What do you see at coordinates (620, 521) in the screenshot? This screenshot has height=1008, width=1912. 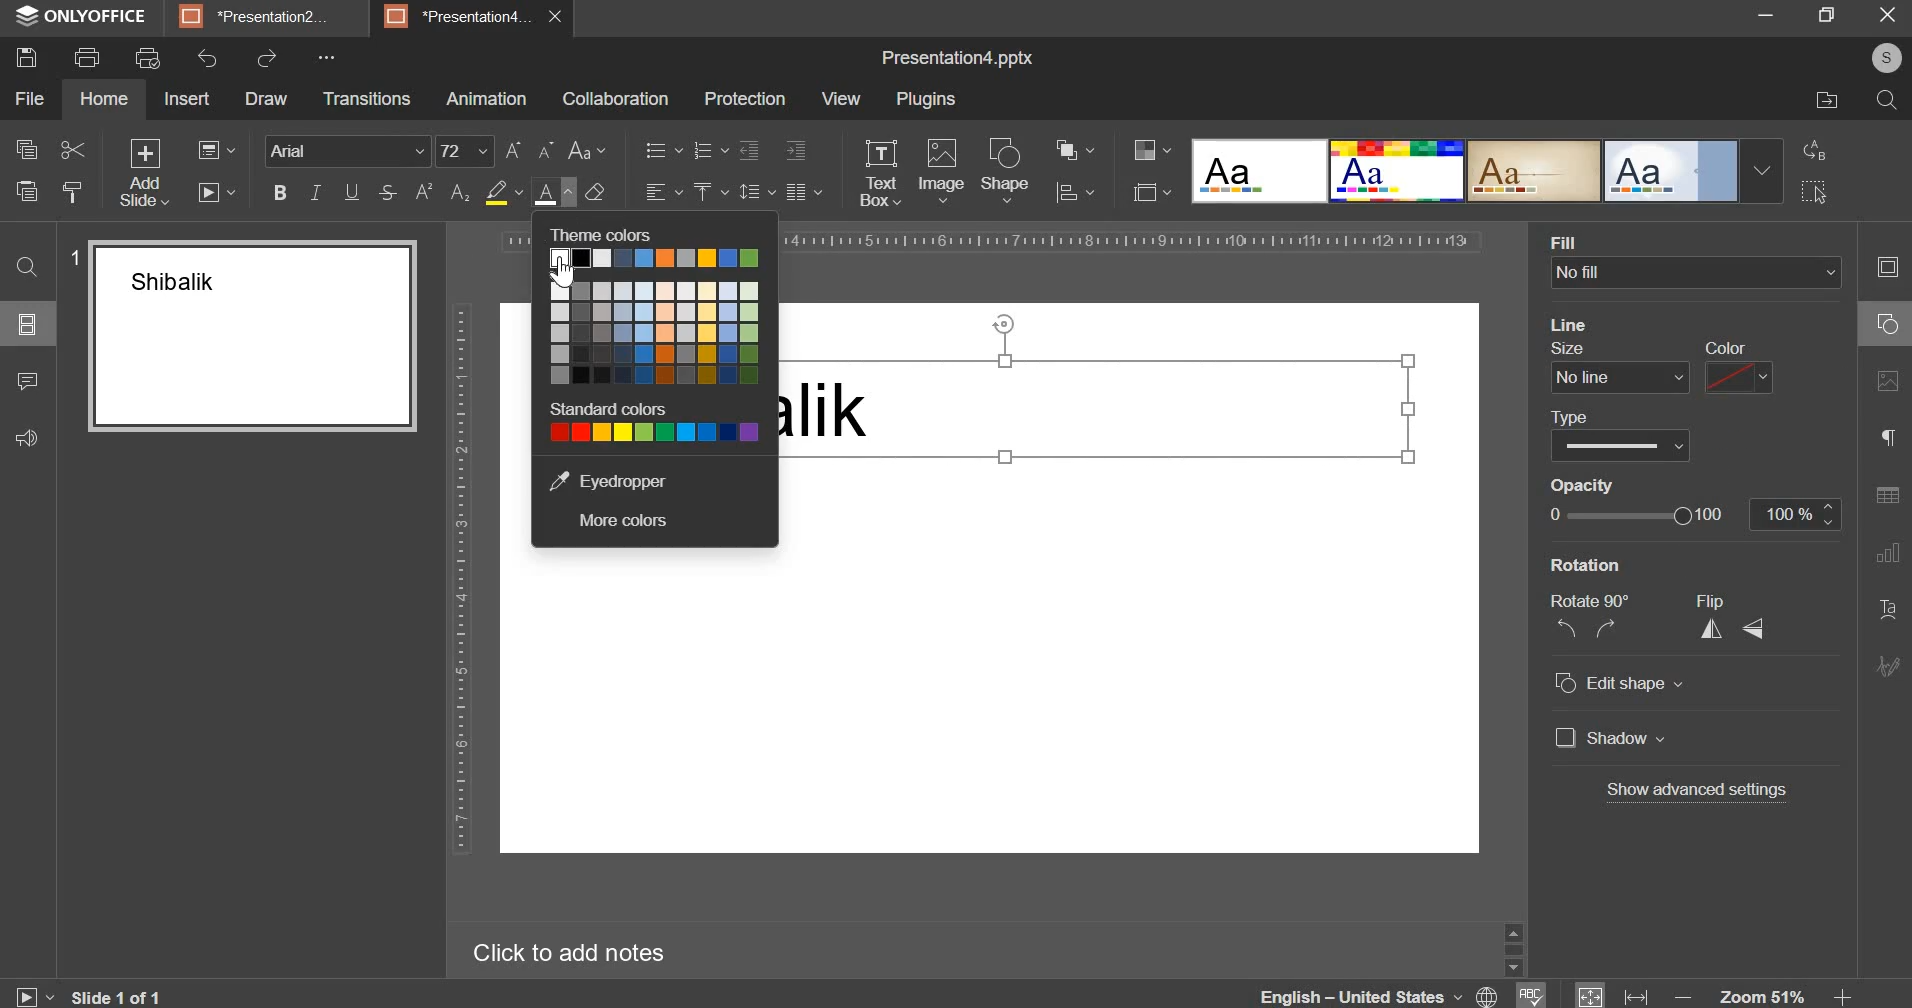 I see `more colors` at bounding box center [620, 521].